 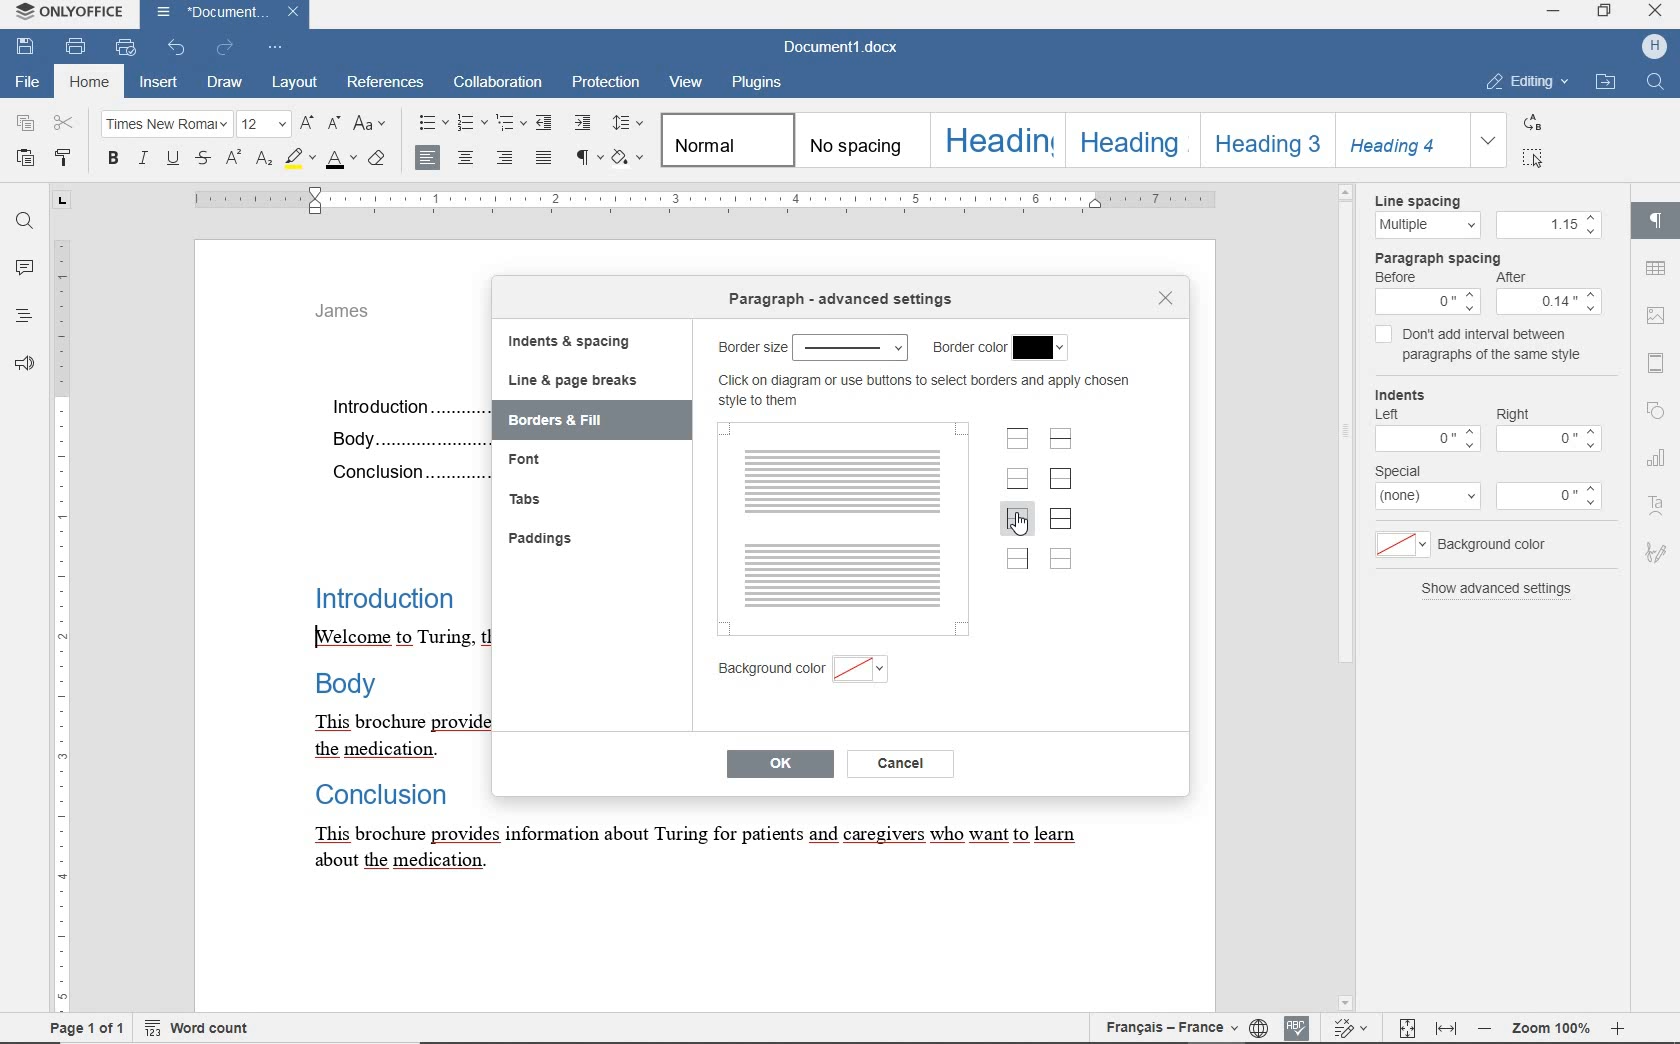 I want to click on undo, so click(x=173, y=48).